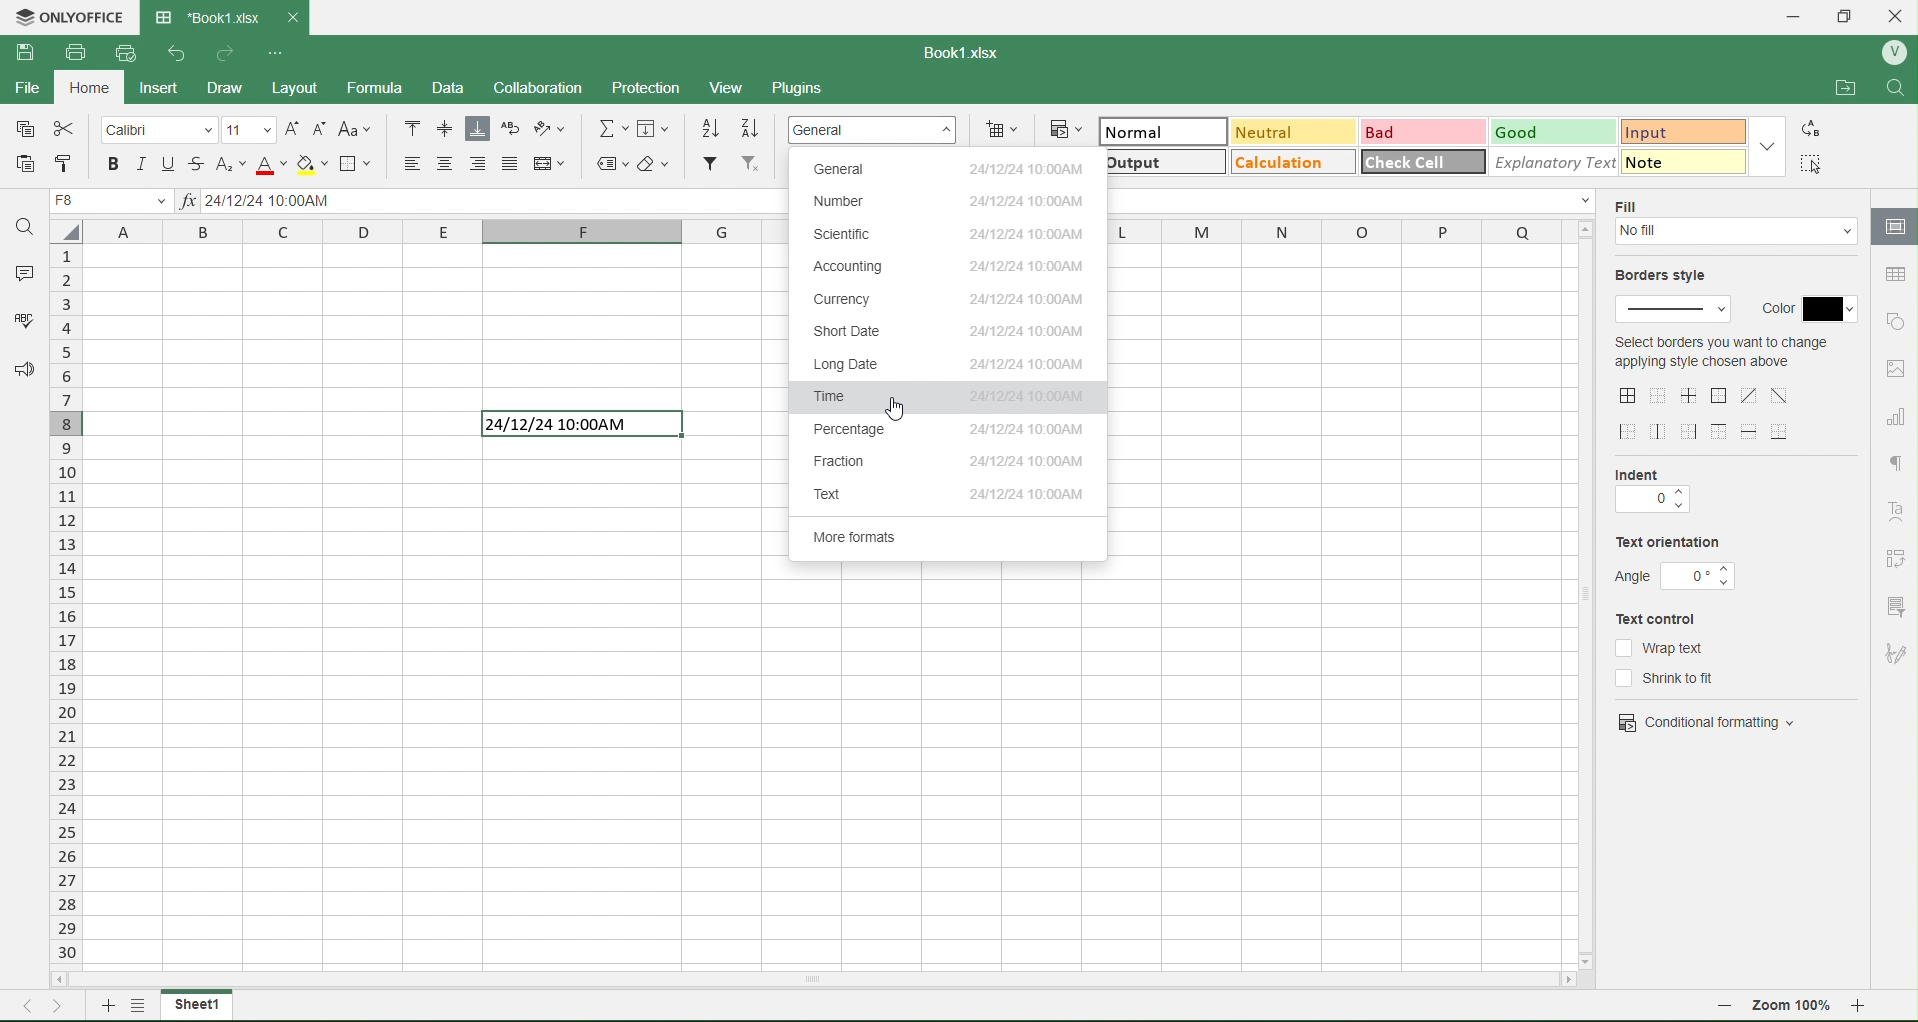 This screenshot has width=1918, height=1022. What do you see at coordinates (1586, 594) in the screenshot?
I see `vertical scrol bar` at bounding box center [1586, 594].